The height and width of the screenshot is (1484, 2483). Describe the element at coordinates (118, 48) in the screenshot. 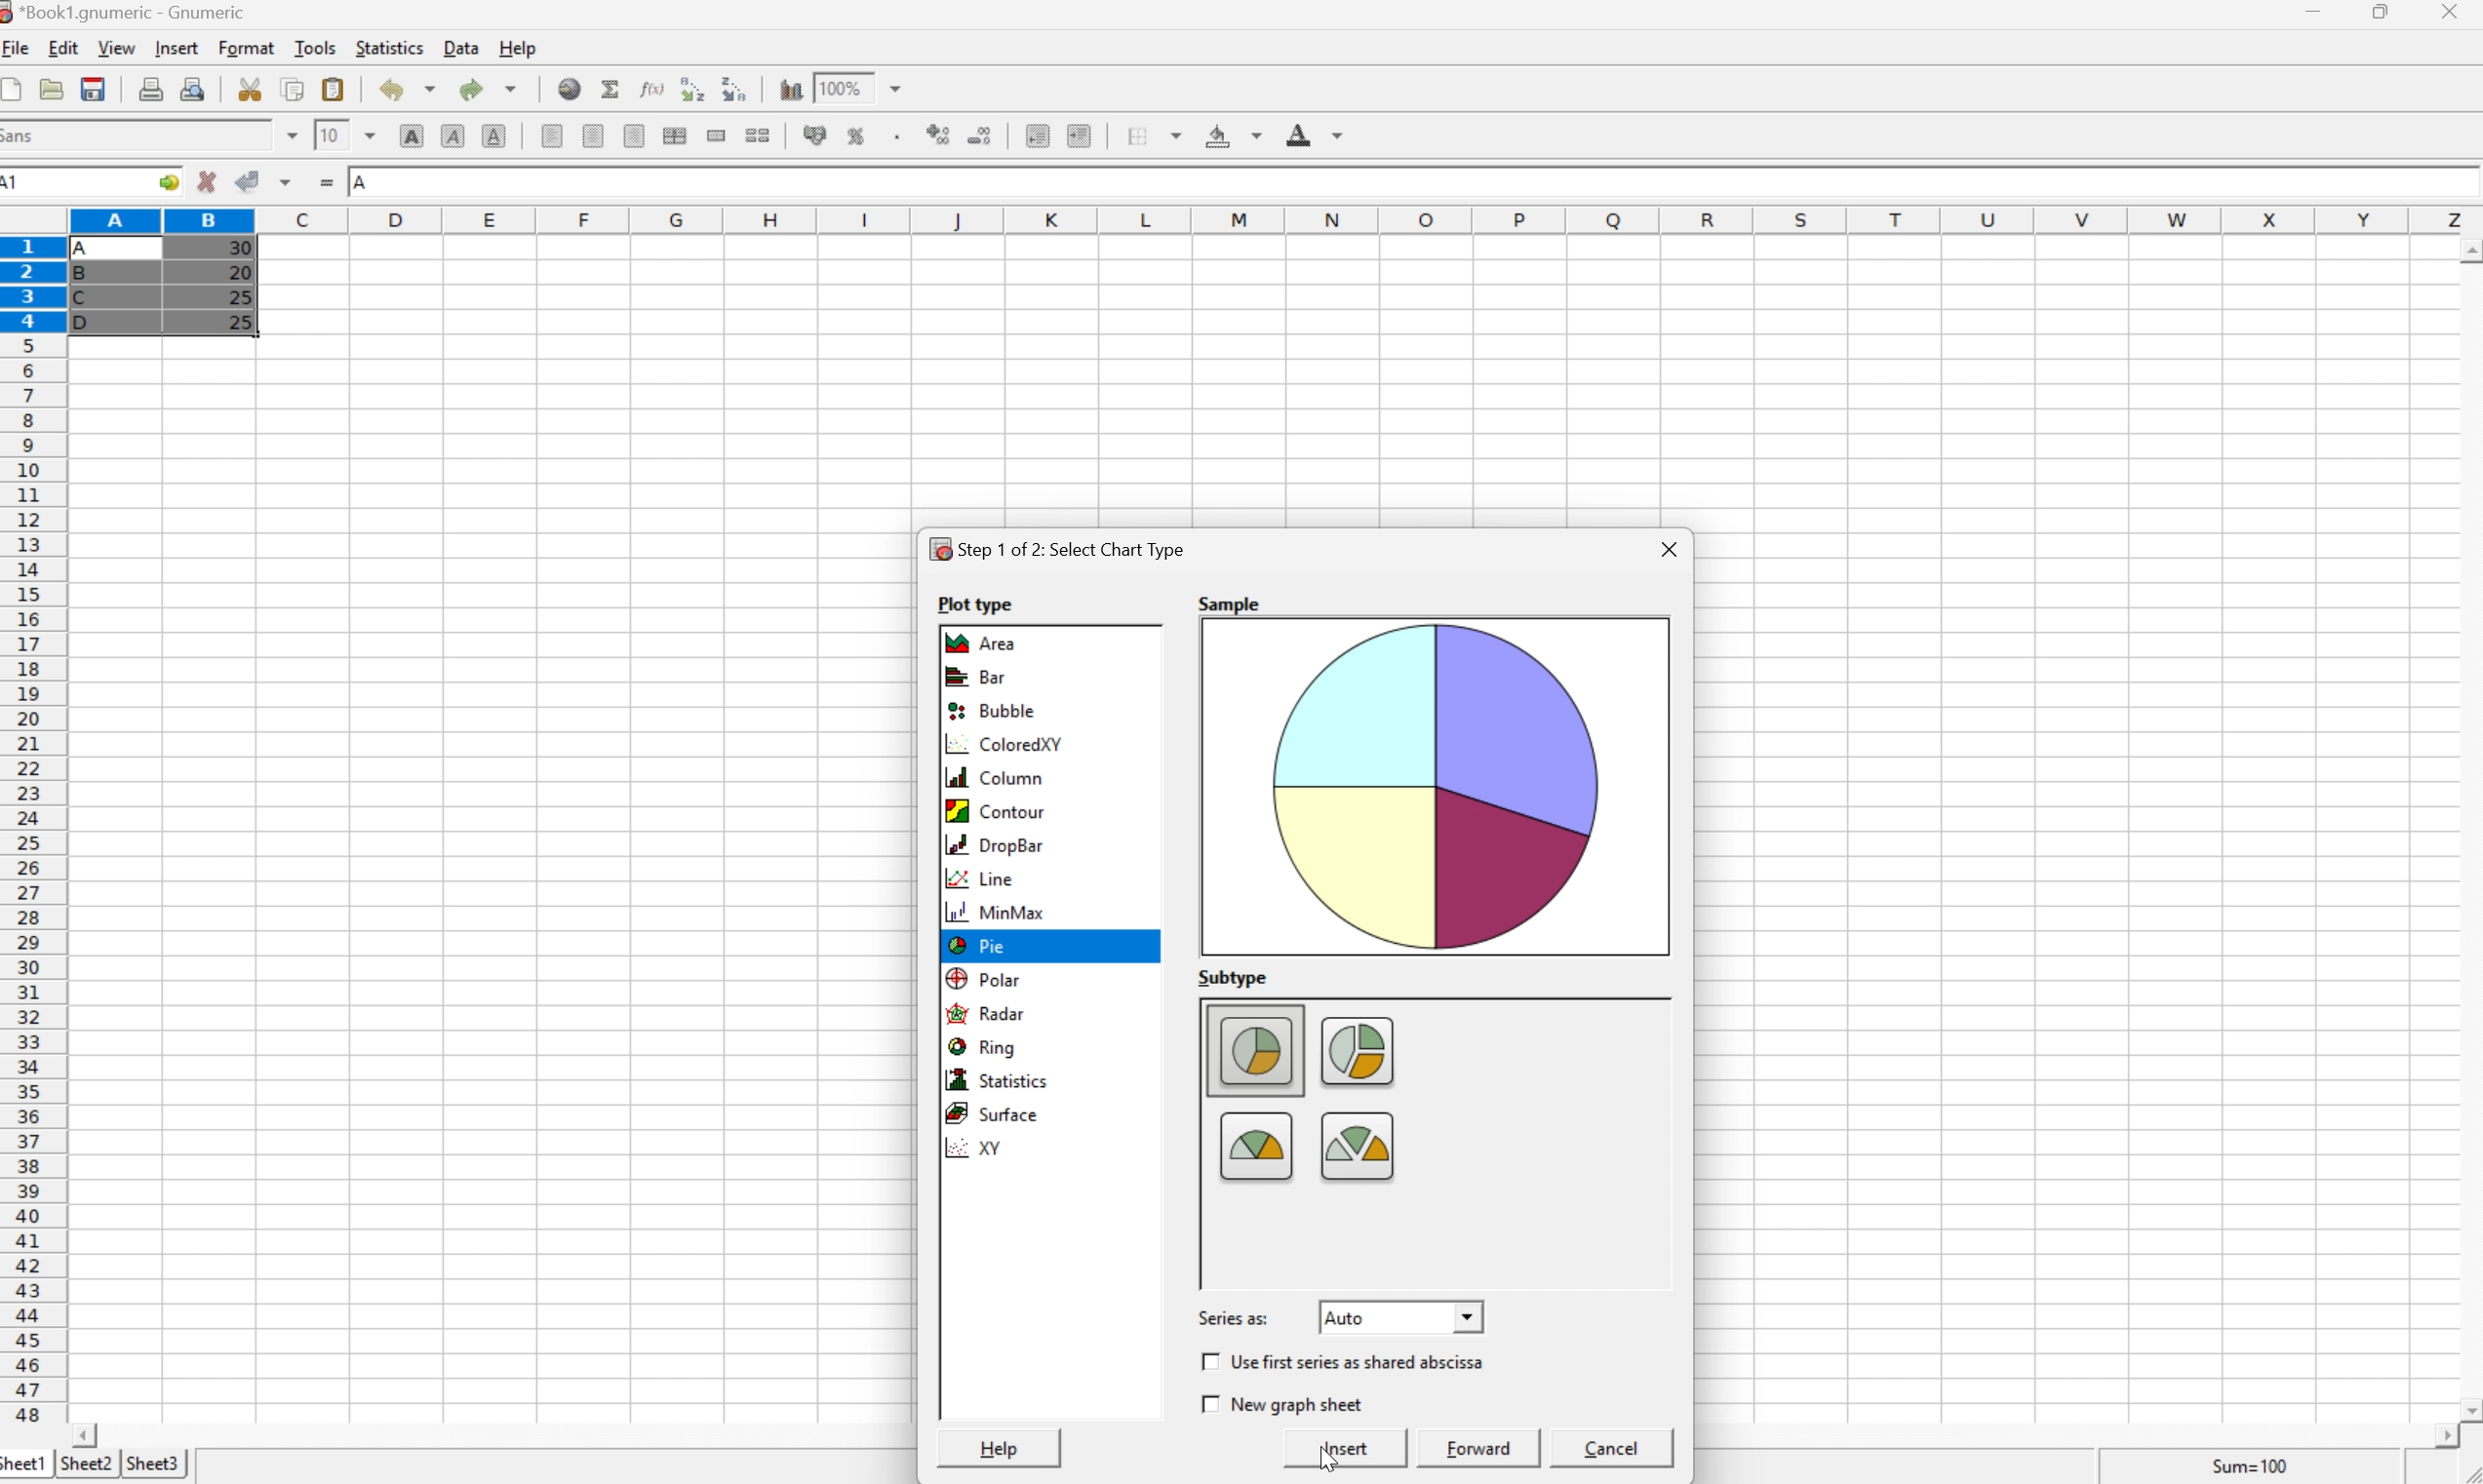

I see `View` at that location.